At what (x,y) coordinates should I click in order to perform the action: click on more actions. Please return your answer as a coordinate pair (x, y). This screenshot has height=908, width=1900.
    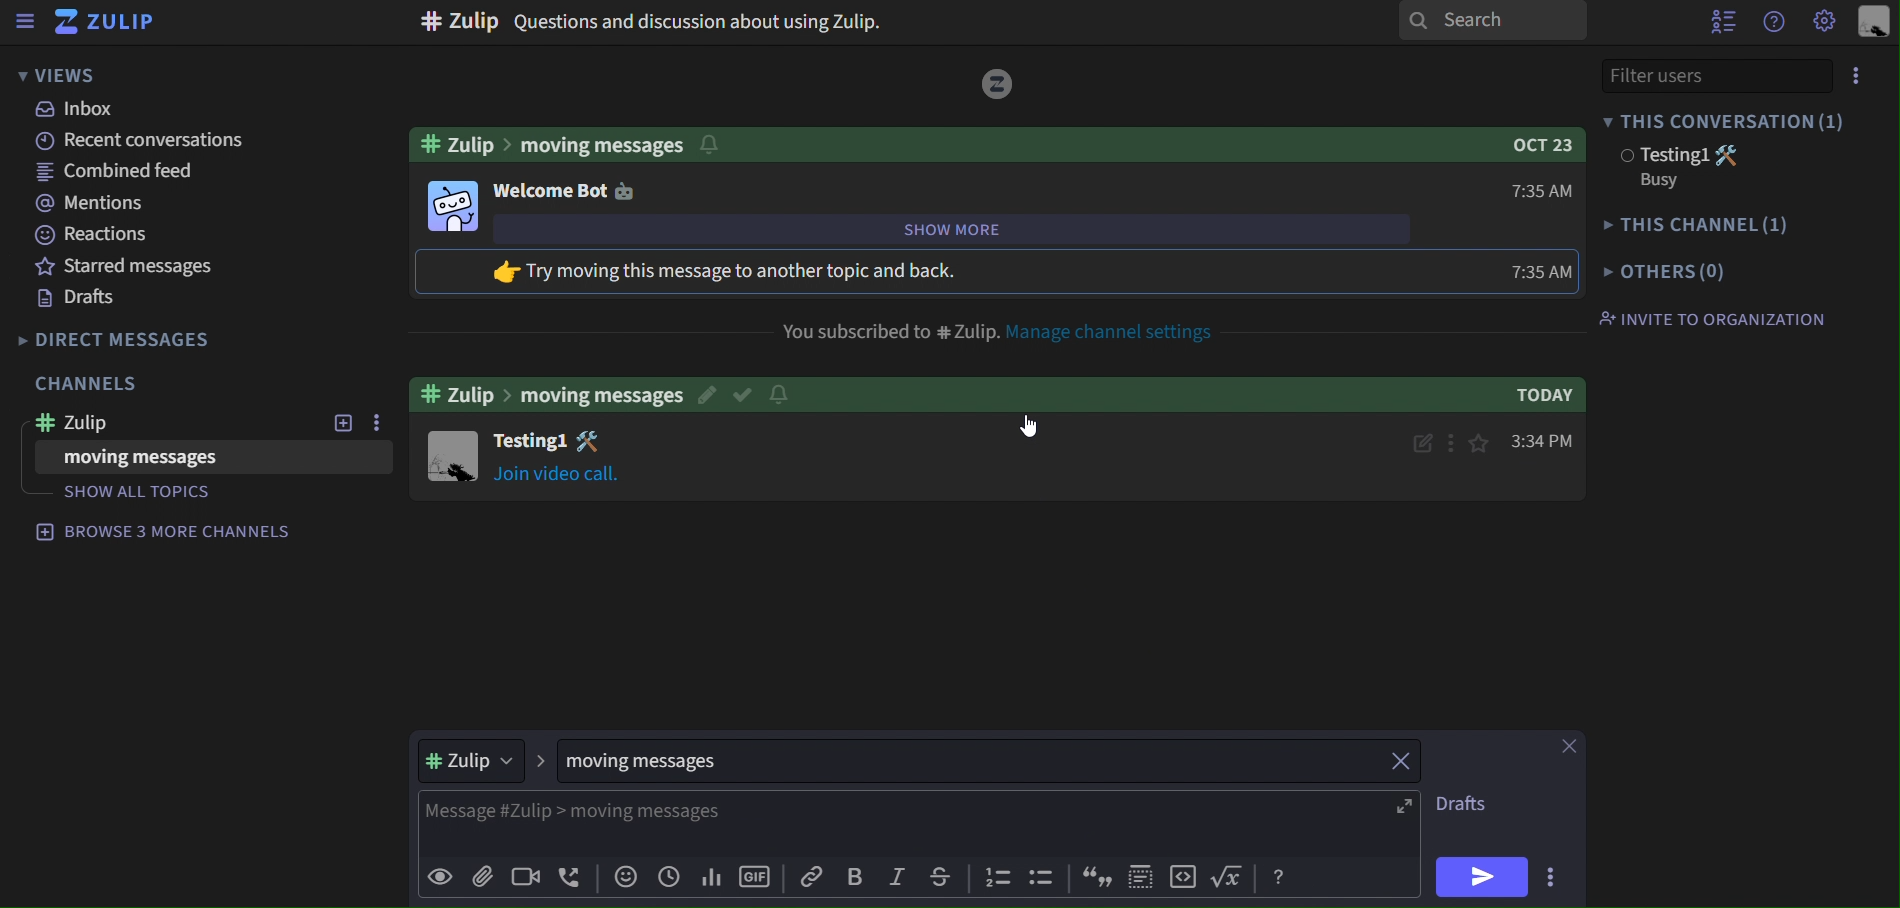
    Looking at the image, I should click on (1553, 876).